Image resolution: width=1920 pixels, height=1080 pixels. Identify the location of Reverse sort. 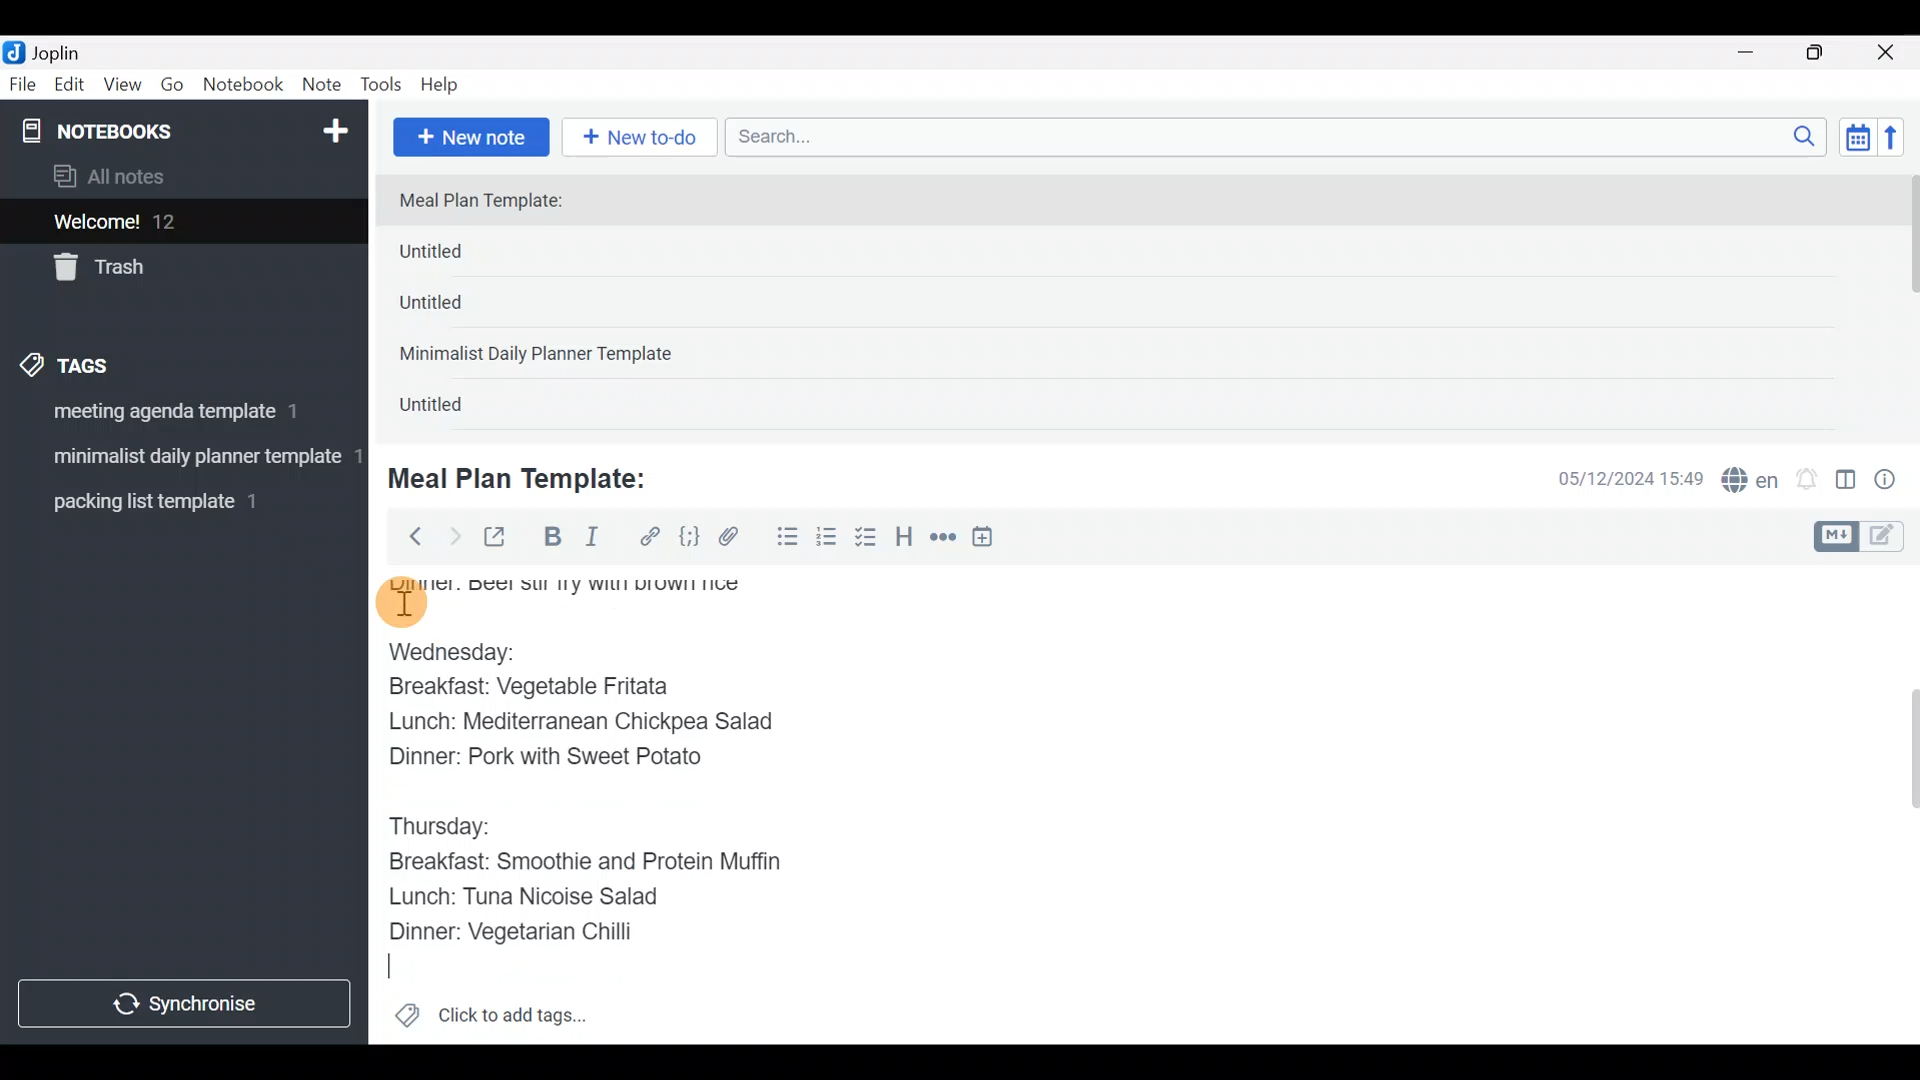
(1901, 143).